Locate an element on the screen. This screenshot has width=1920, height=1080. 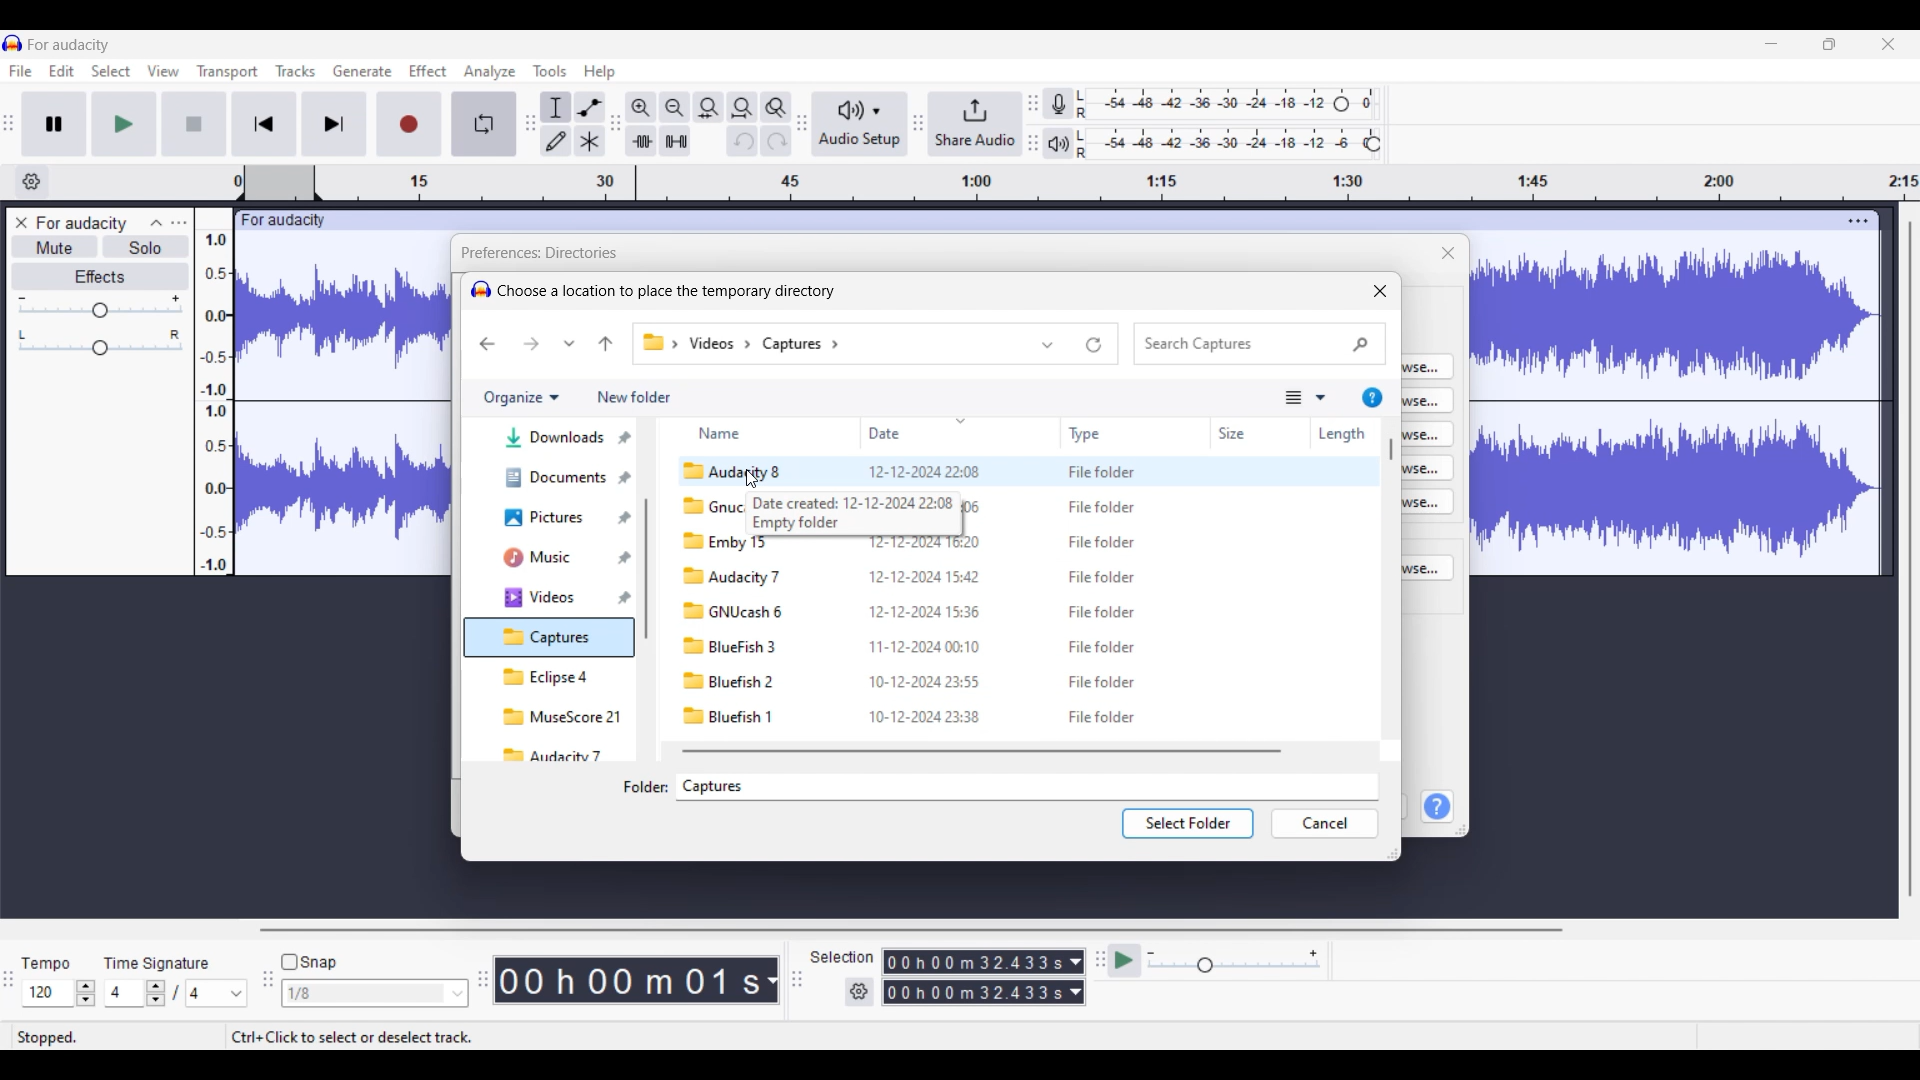
Skip/Select to start is located at coordinates (264, 124).